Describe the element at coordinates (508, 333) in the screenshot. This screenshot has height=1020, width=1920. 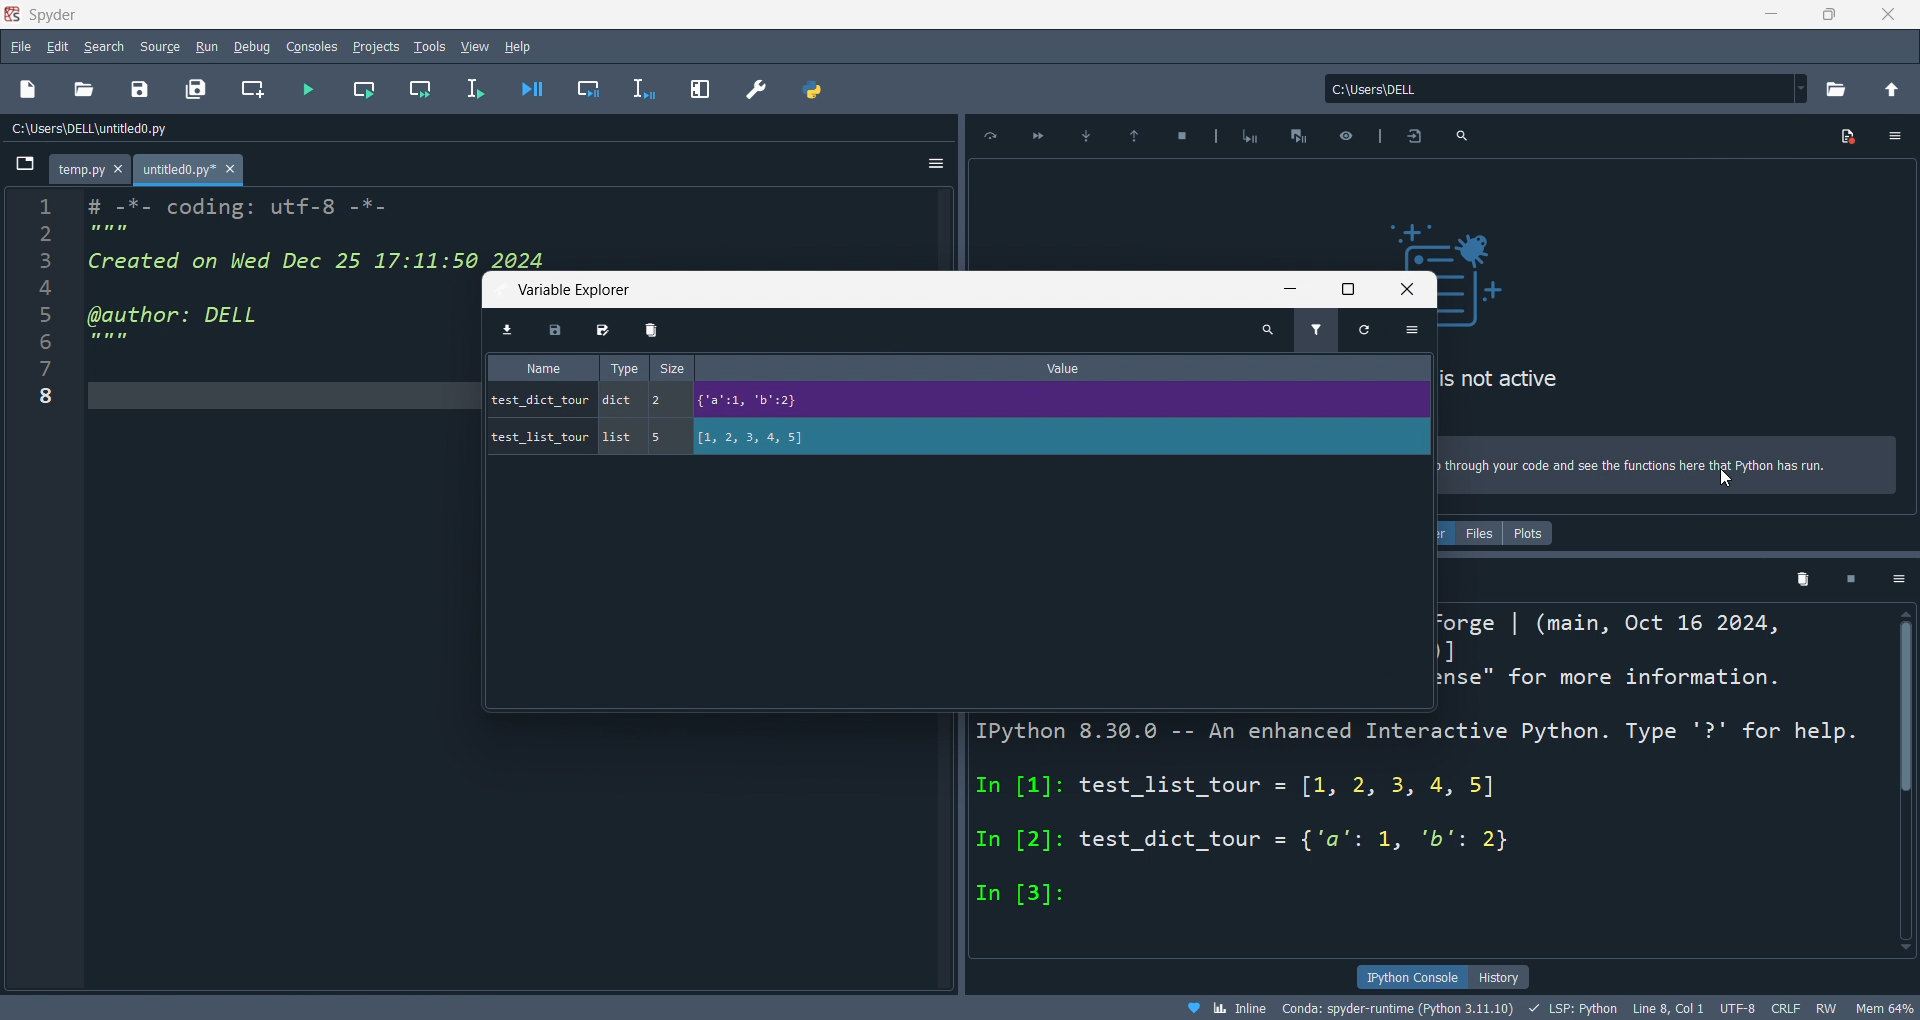
I see `import` at that location.